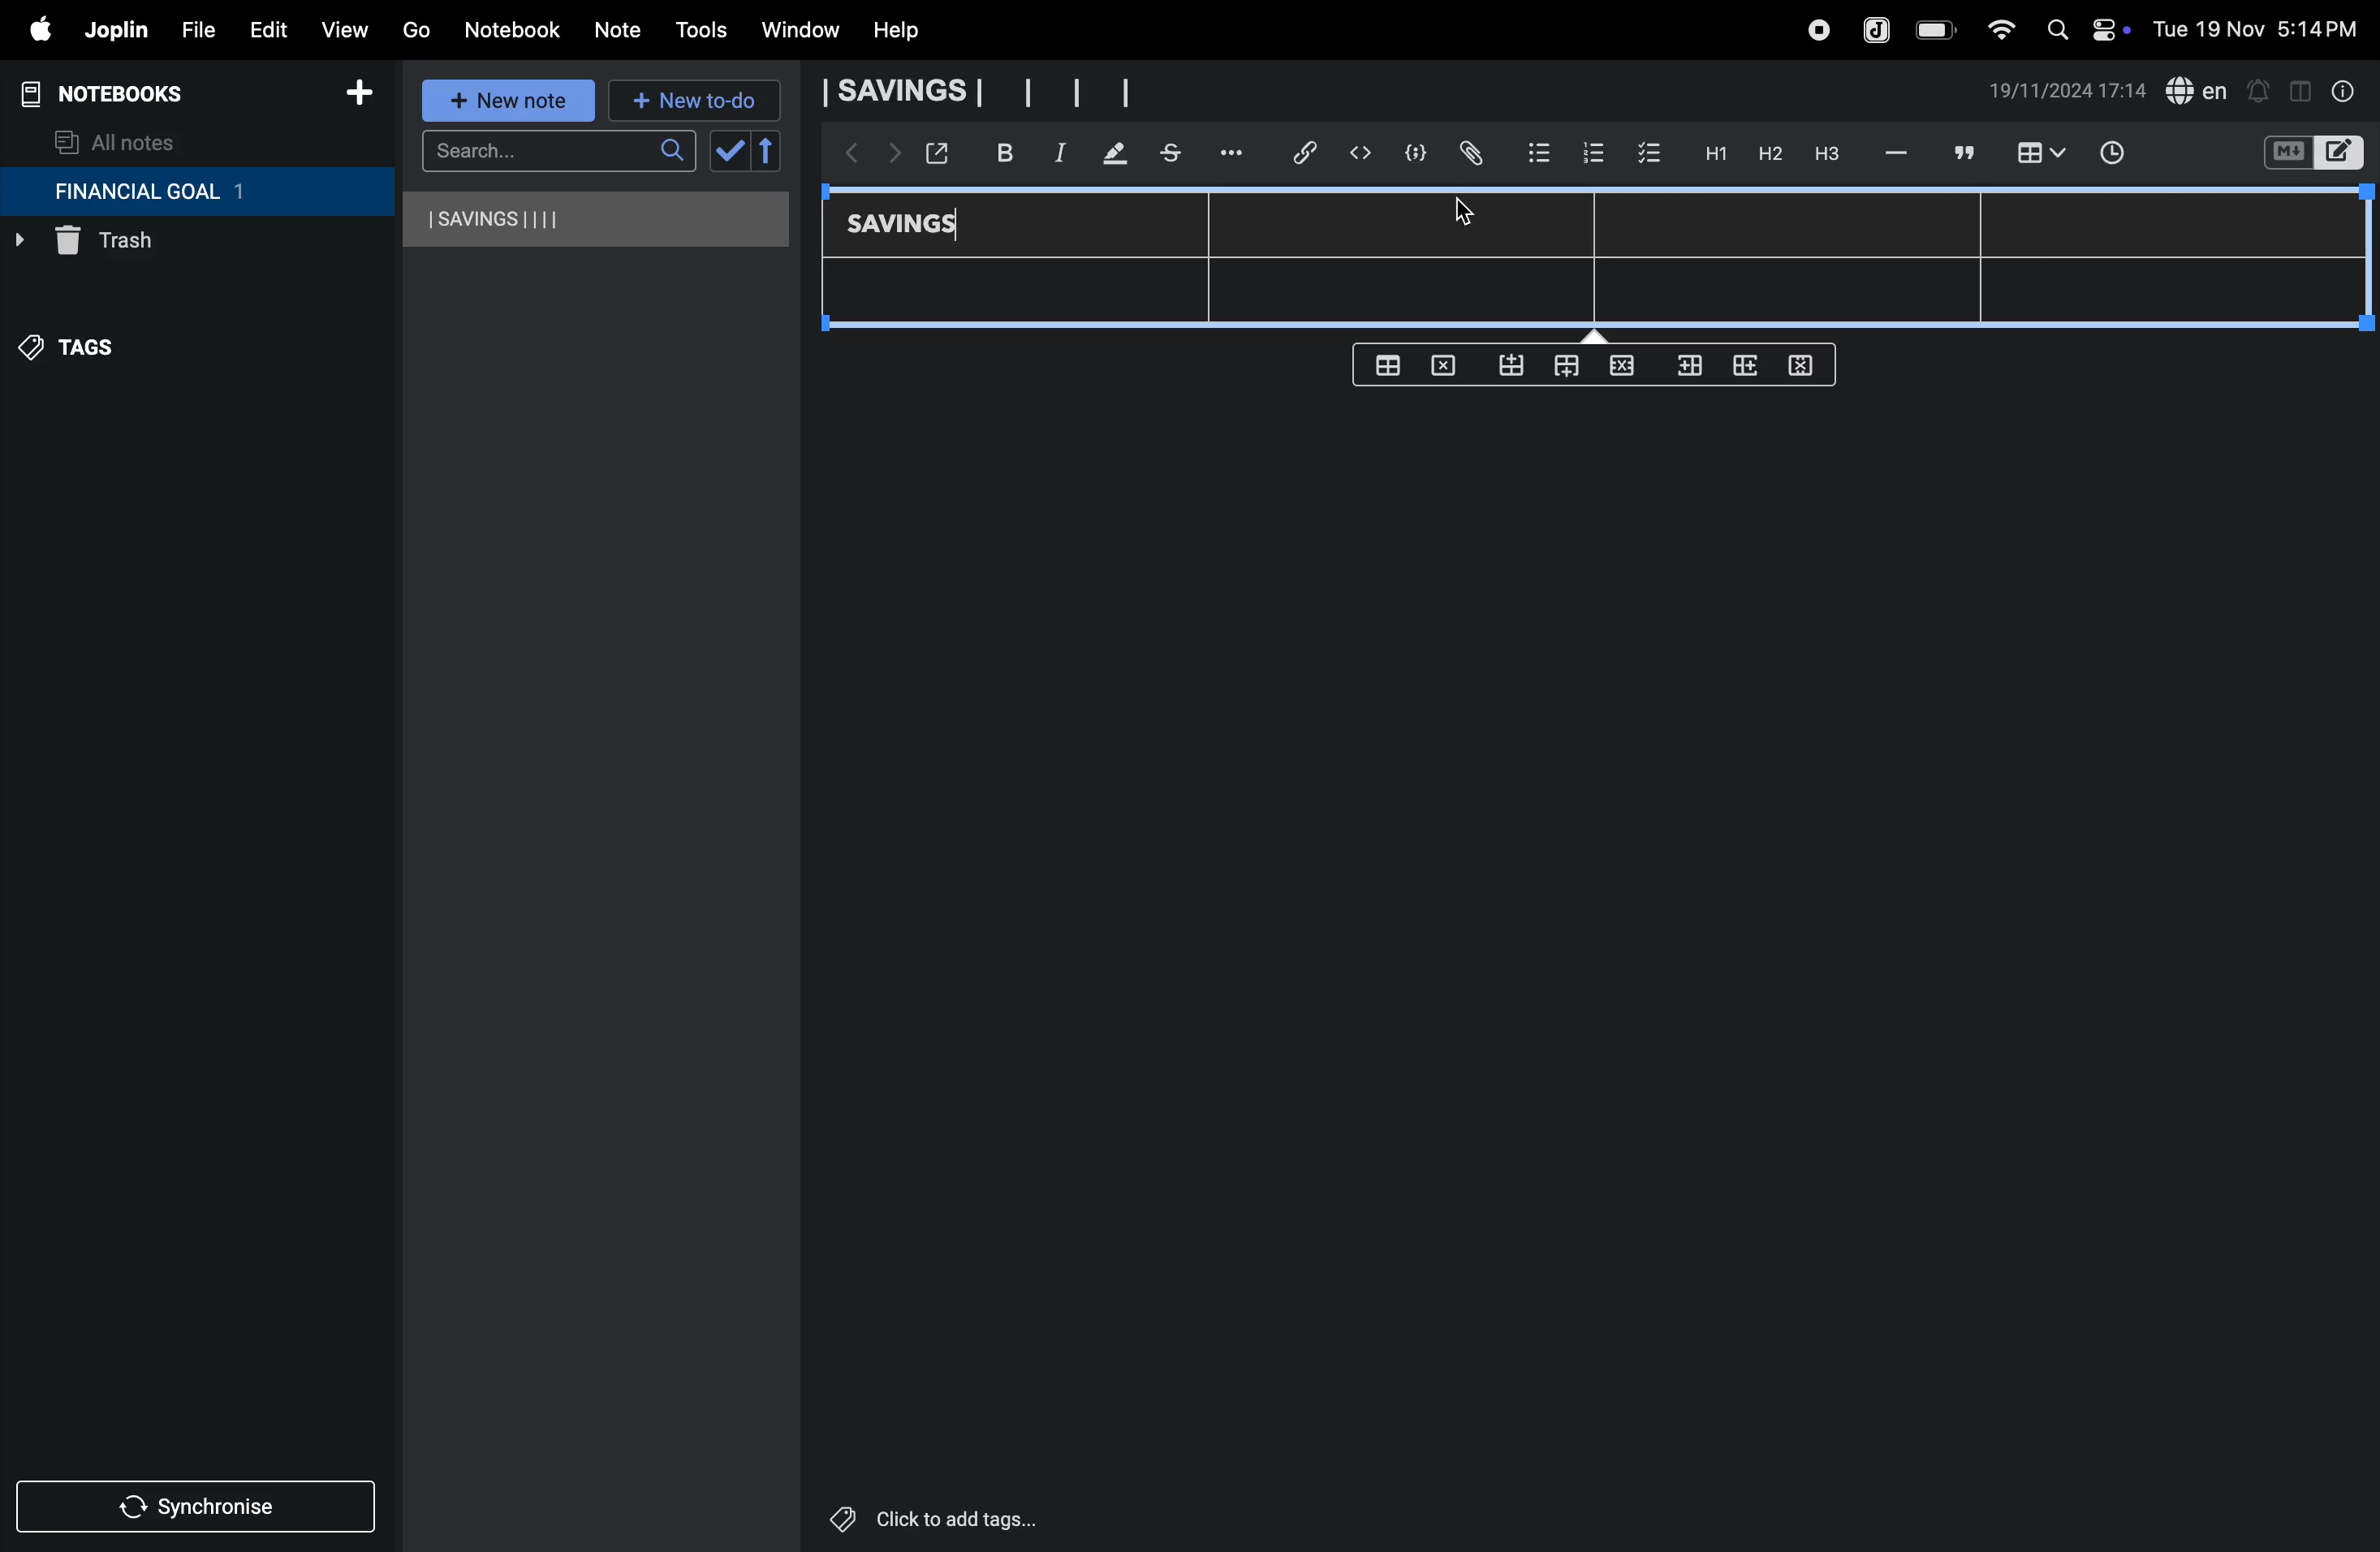  Describe the element at coordinates (196, 192) in the screenshot. I see `financial goal` at that location.